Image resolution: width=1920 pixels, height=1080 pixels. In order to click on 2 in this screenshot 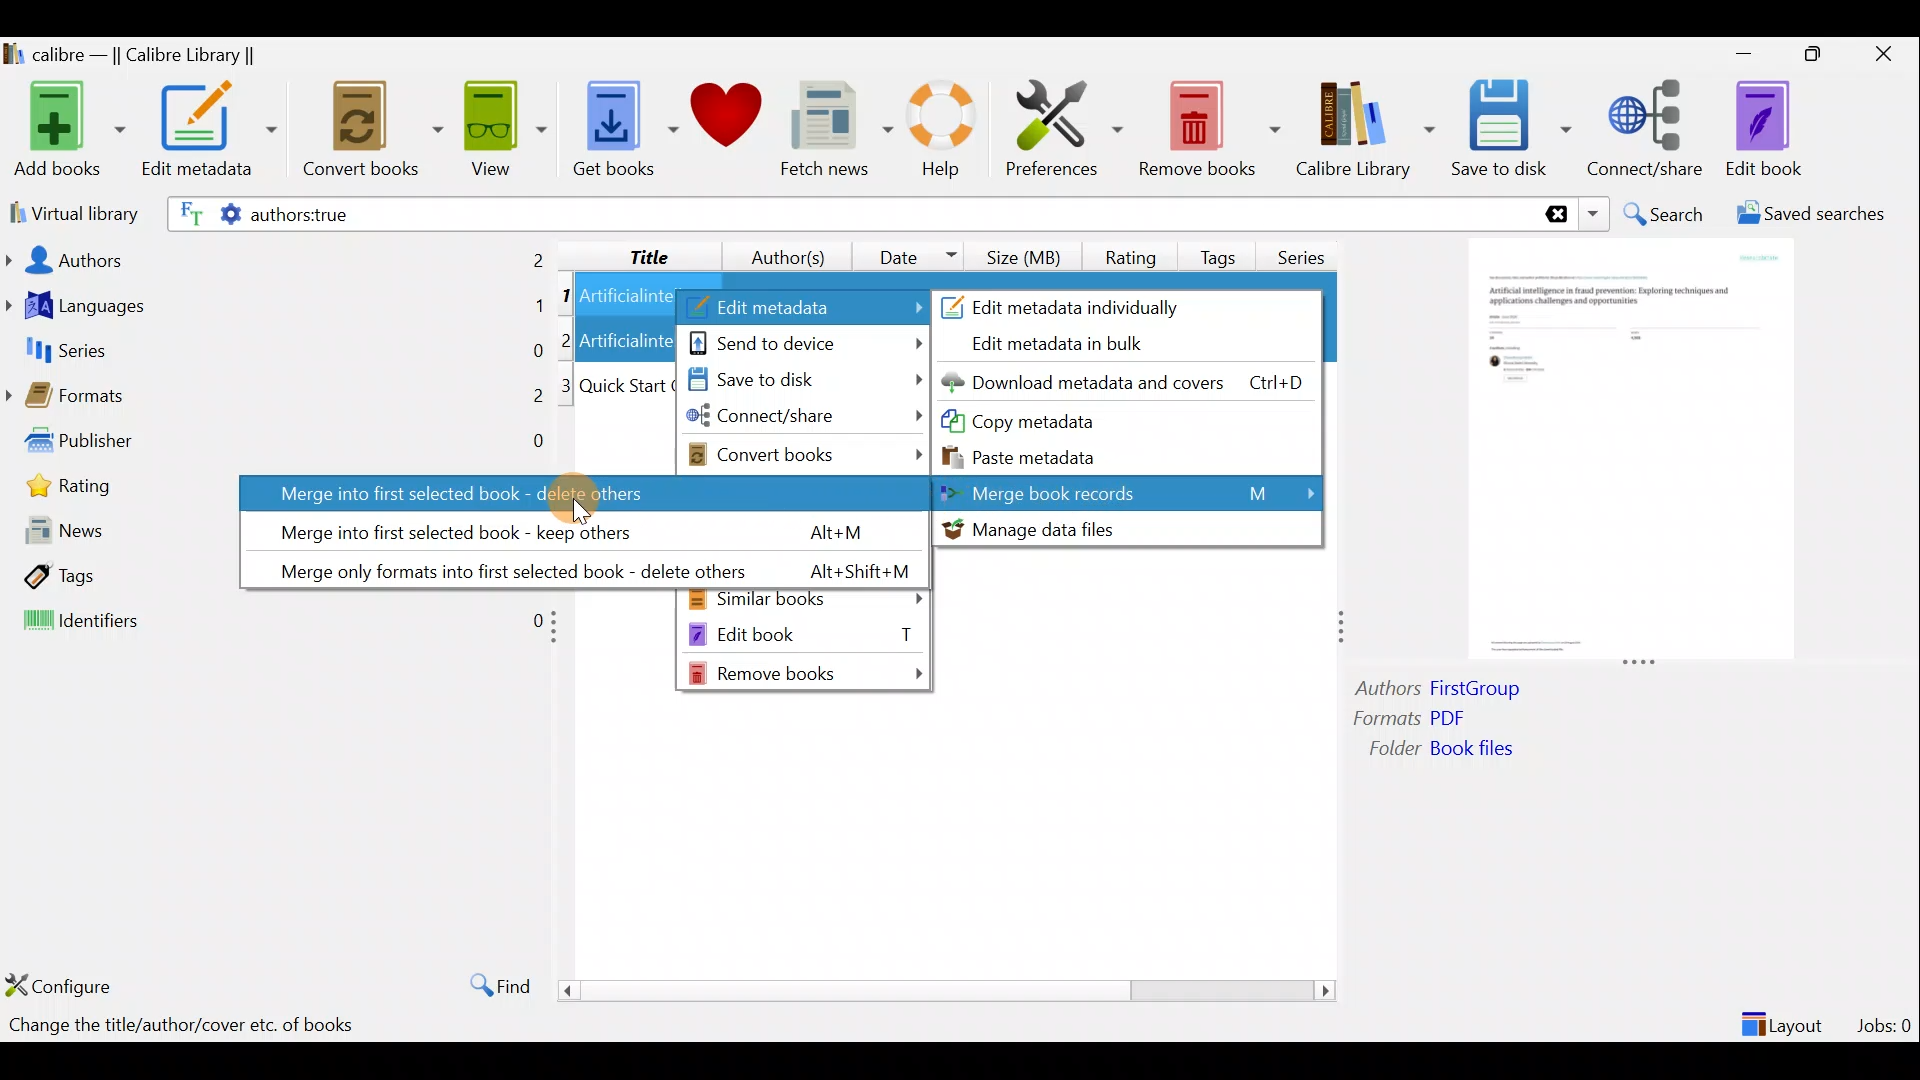, I will do `click(569, 339)`.